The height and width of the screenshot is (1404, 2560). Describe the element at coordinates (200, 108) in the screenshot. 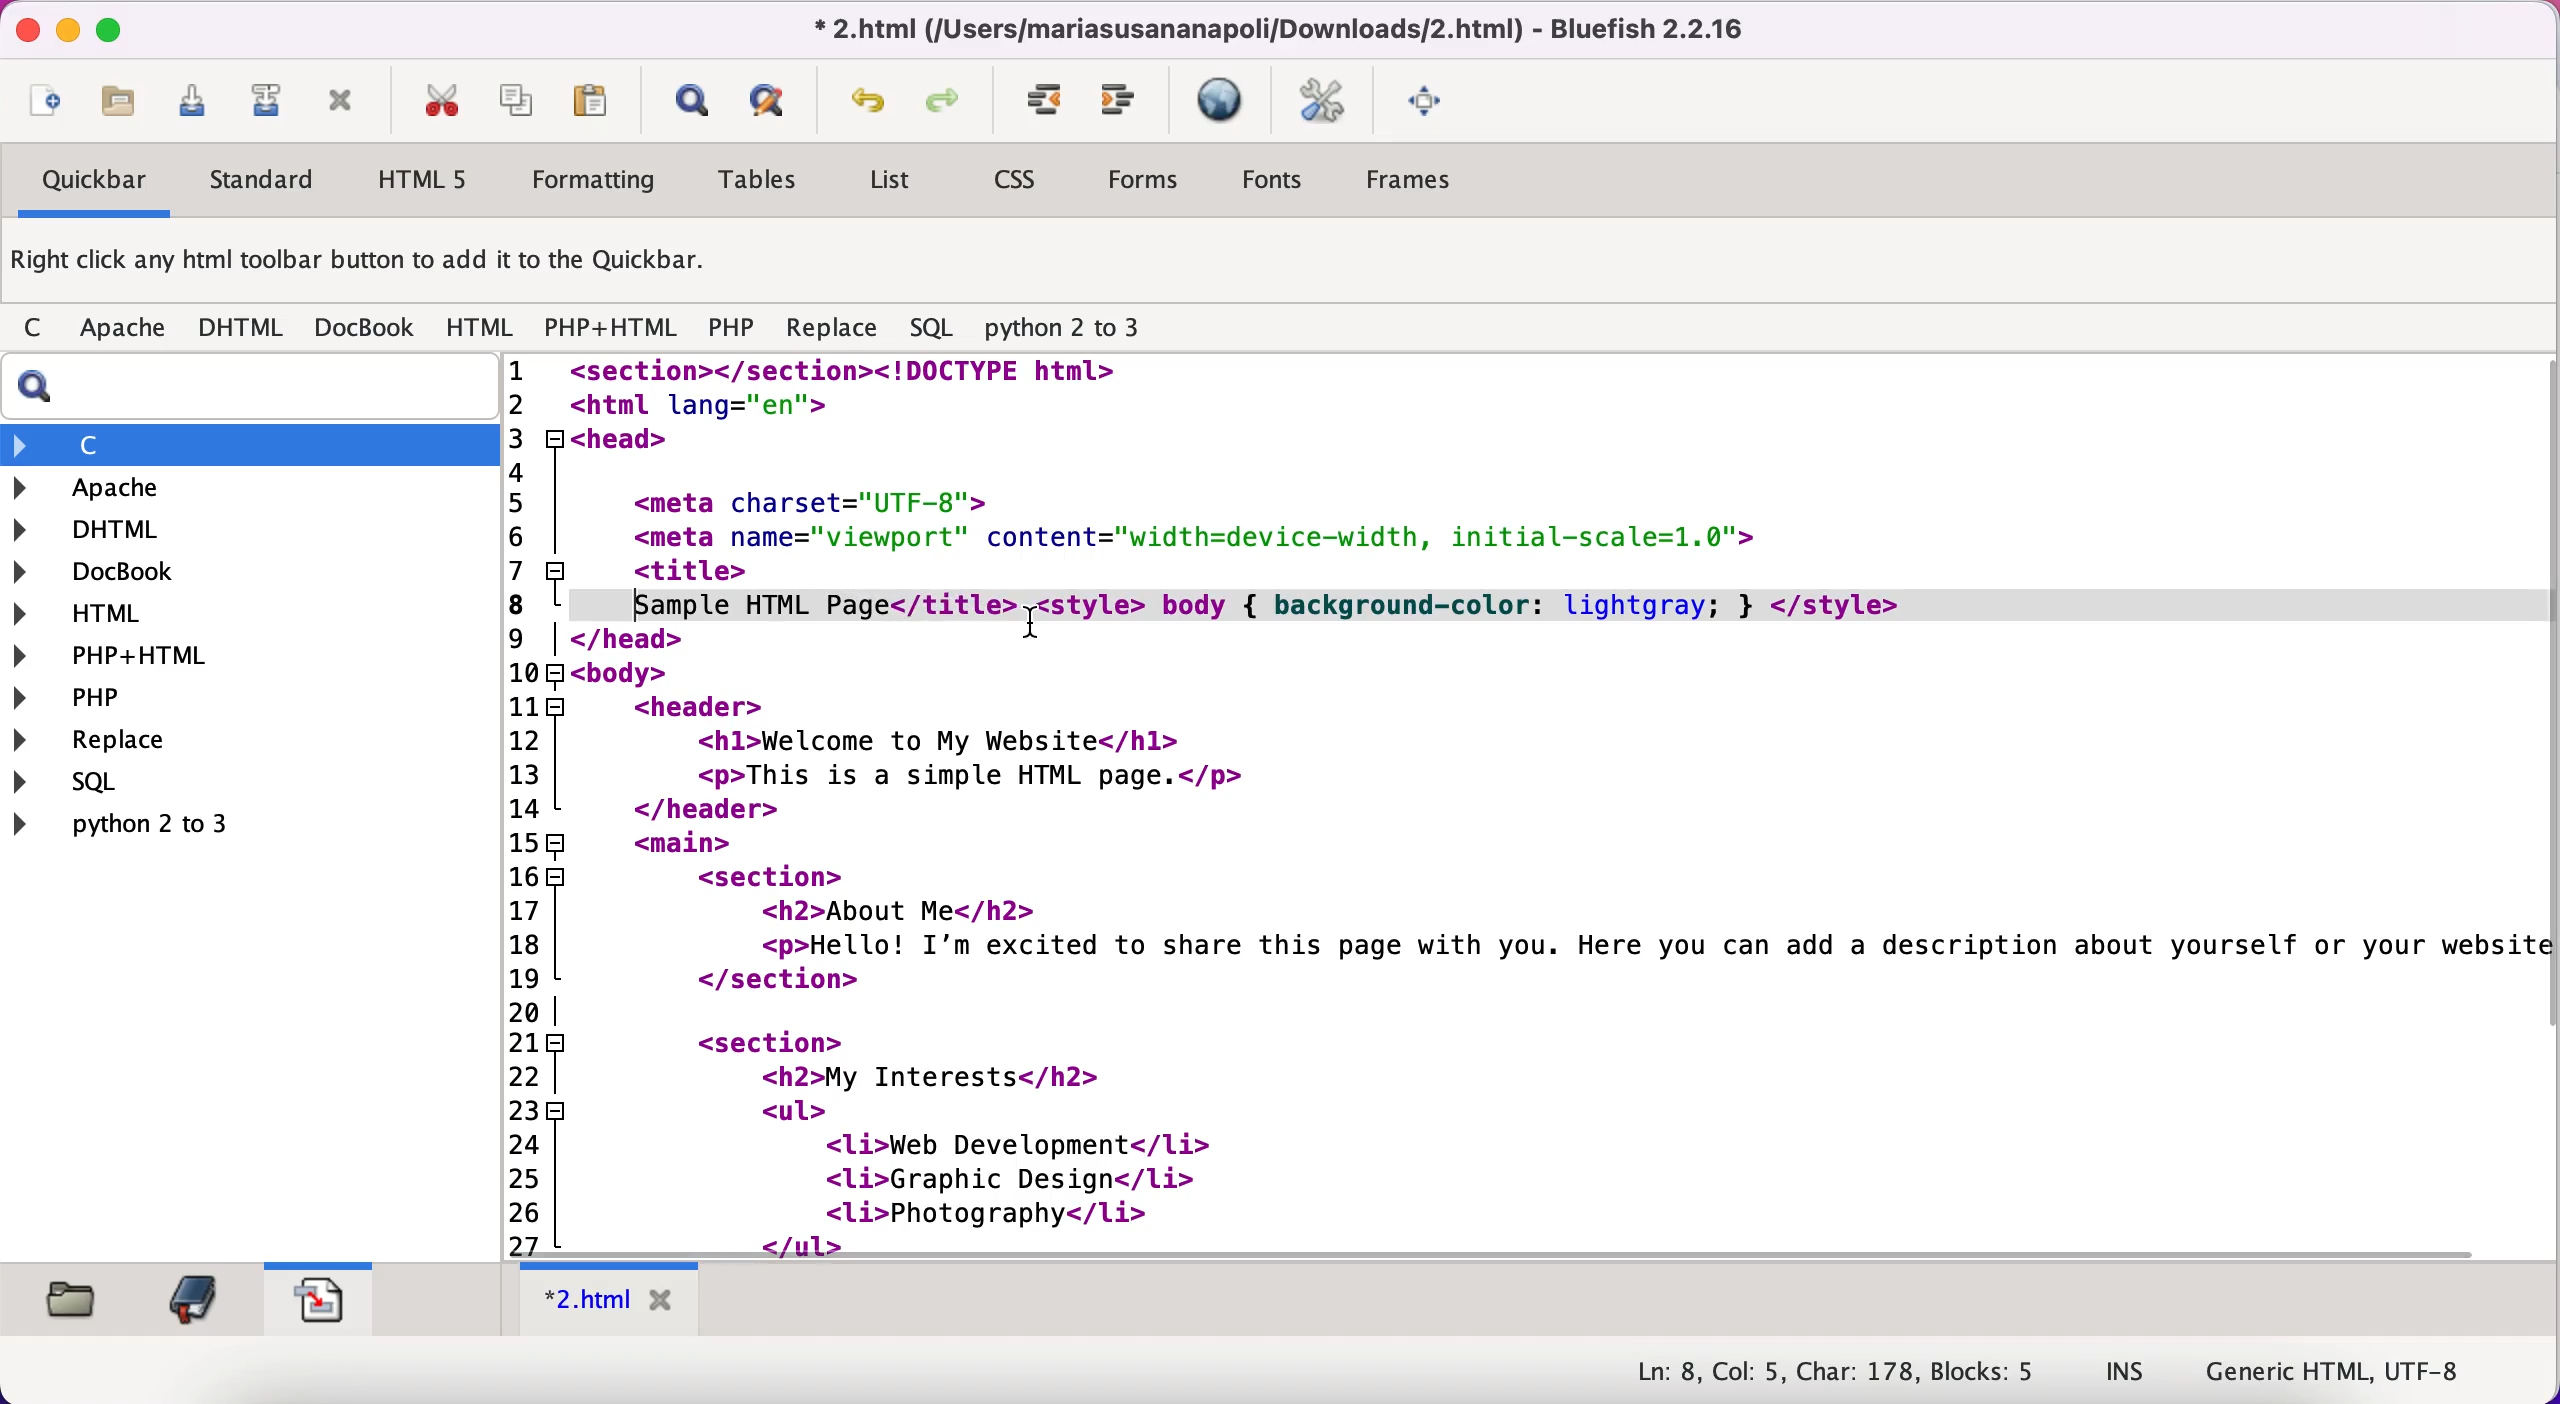

I see `save current file` at that location.